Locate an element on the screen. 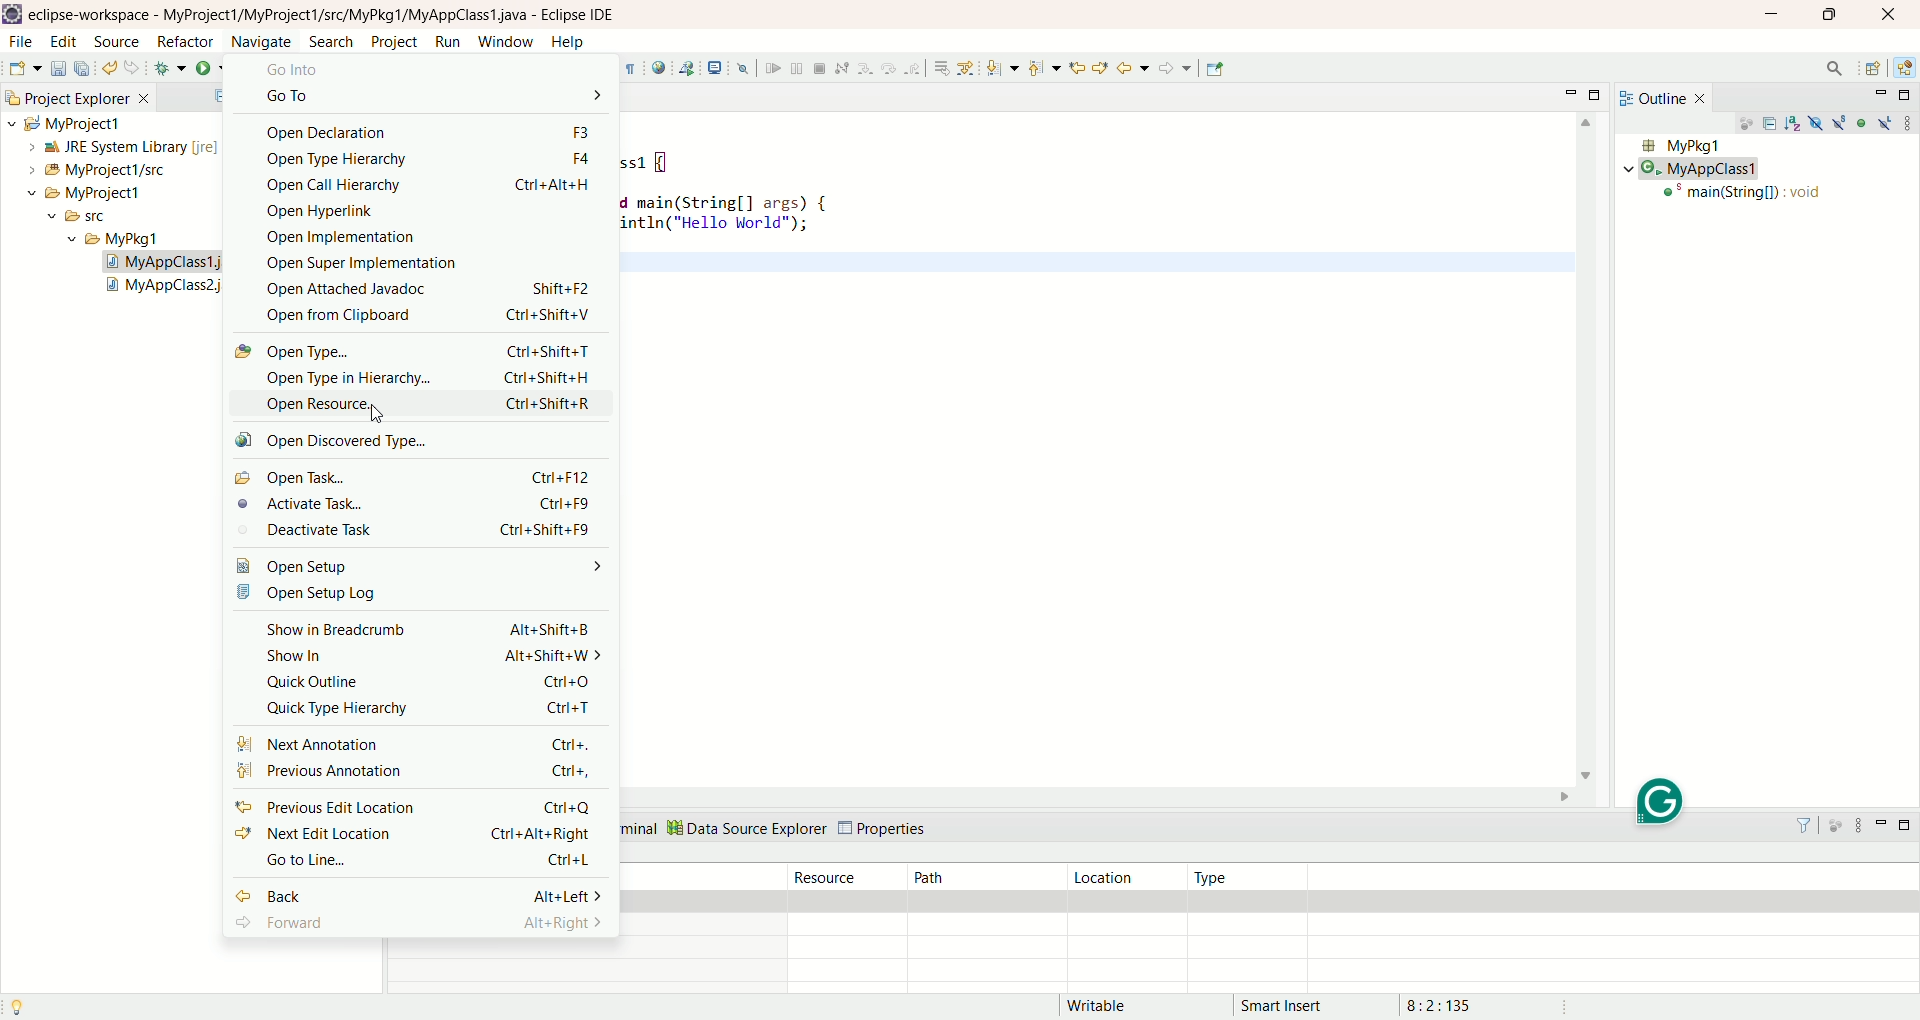 The width and height of the screenshot is (1920, 1020). MyAppClass1.j is located at coordinates (177, 264).